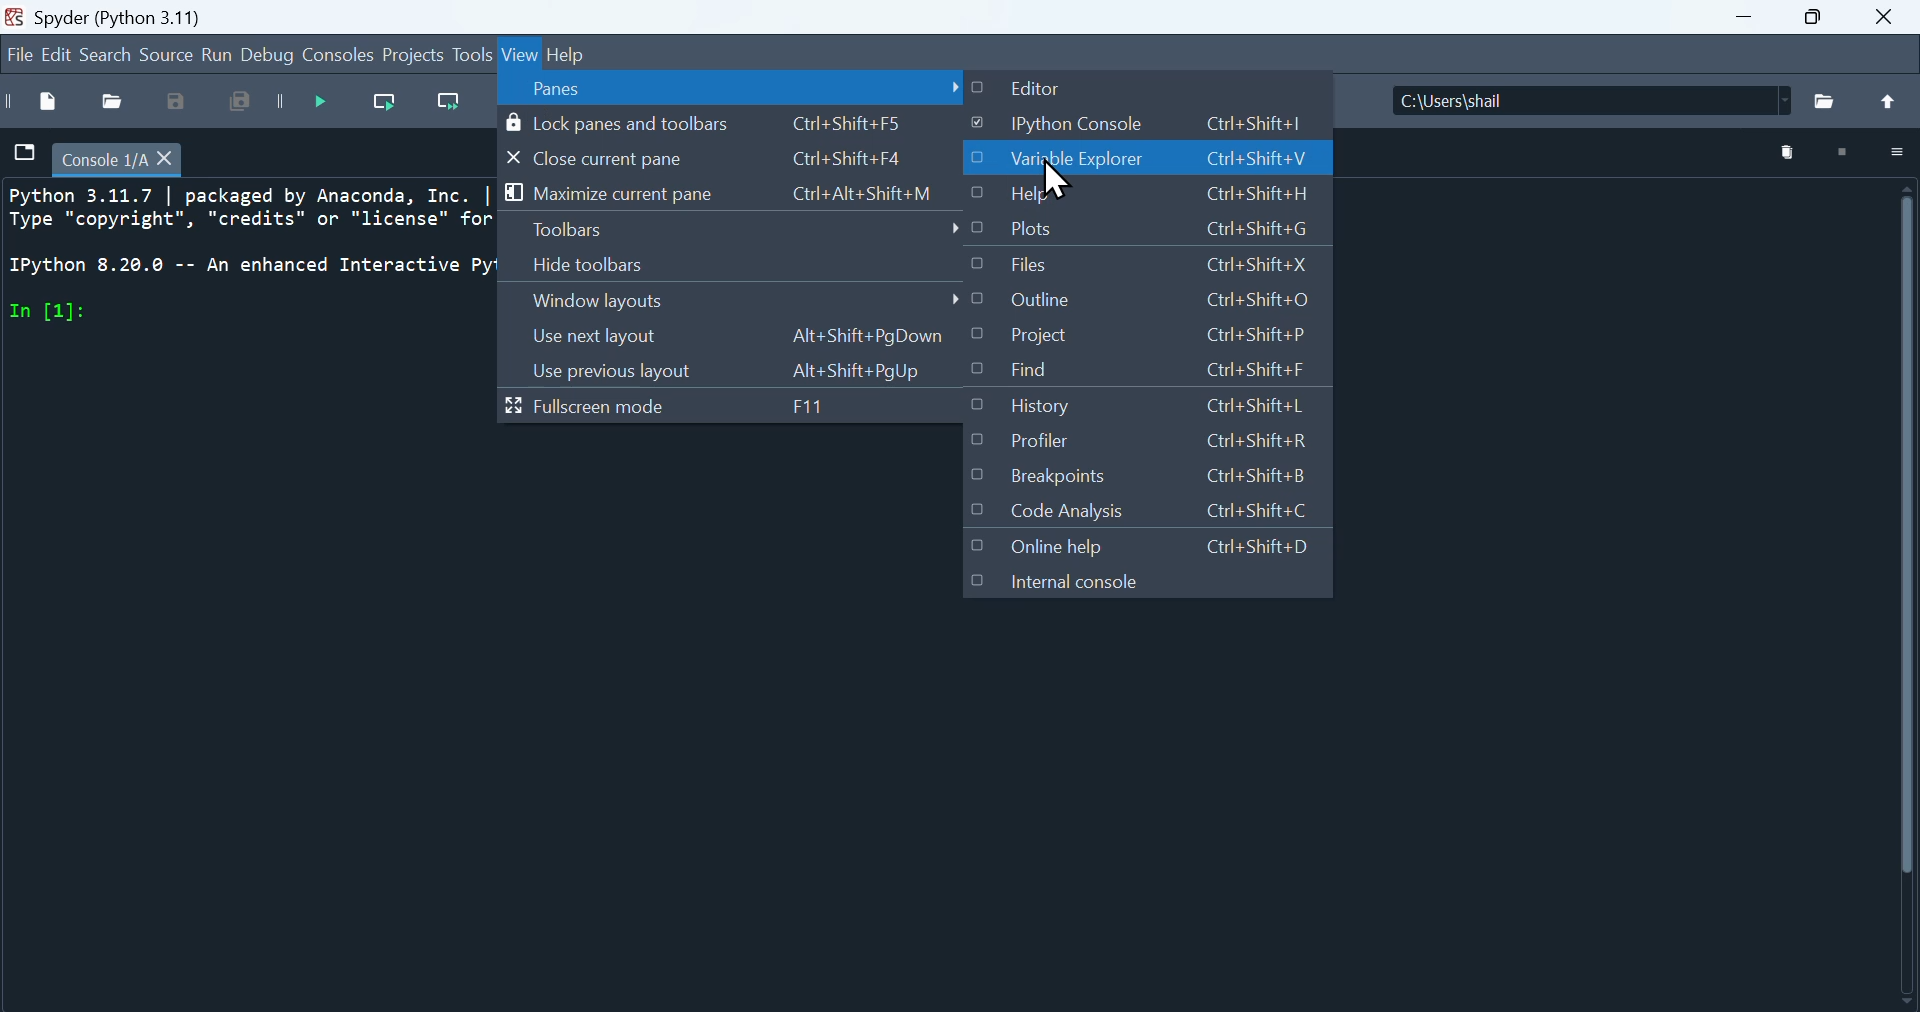  What do you see at coordinates (597, 300) in the screenshot?
I see `Window layouts` at bounding box center [597, 300].